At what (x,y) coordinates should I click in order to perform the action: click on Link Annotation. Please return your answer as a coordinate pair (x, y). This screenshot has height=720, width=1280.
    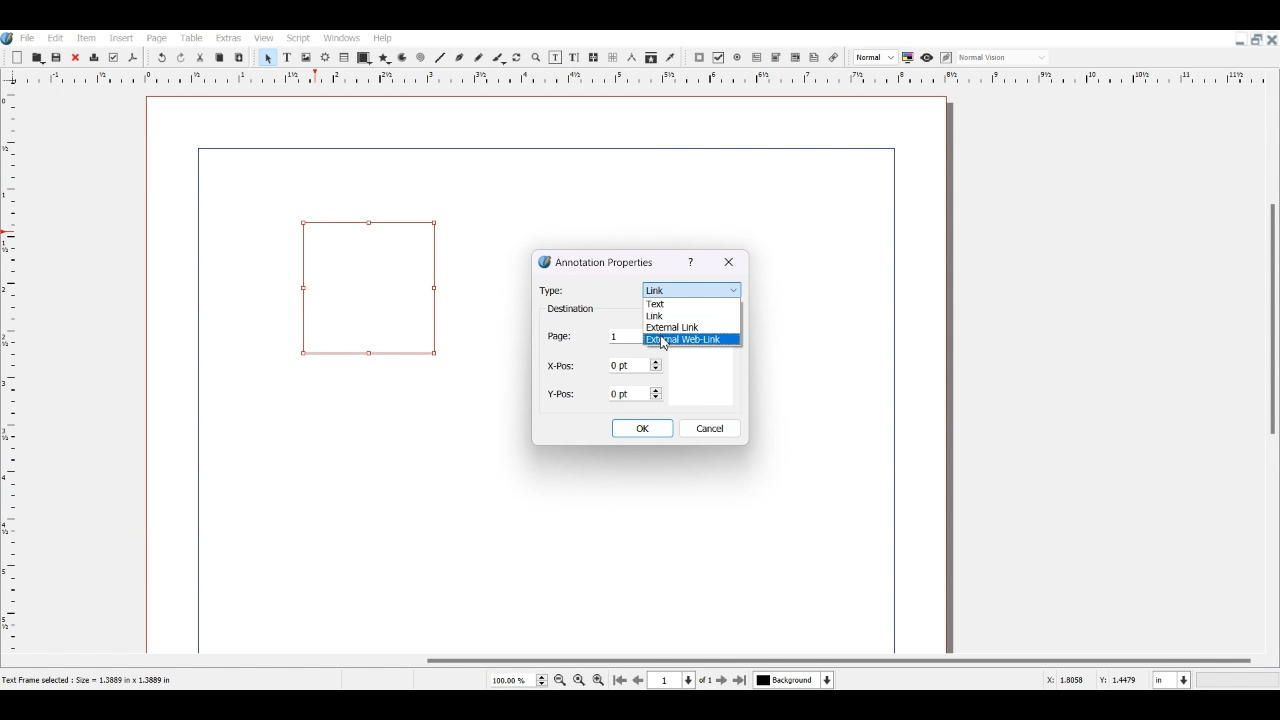
    Looking at the image, I should click on (833, 56).